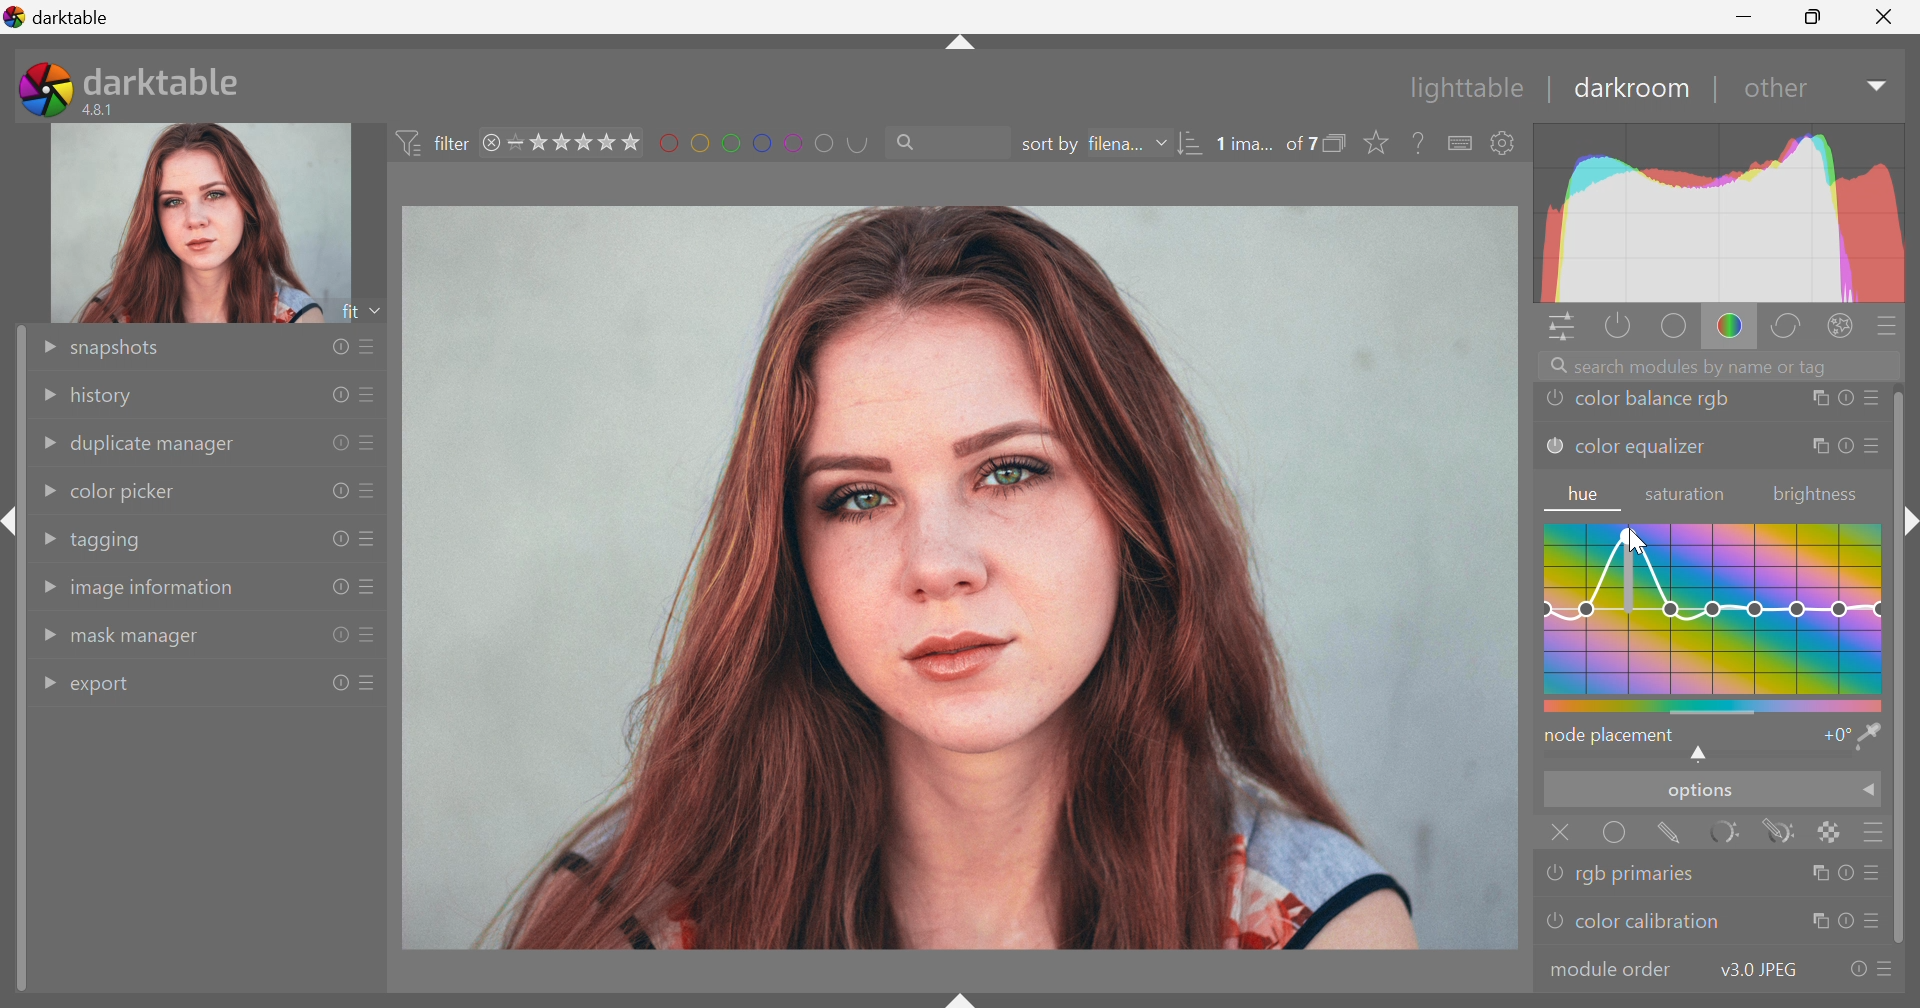 This screenshot has height=1008, width=1920. I want to click on base, so click(1672, 327).